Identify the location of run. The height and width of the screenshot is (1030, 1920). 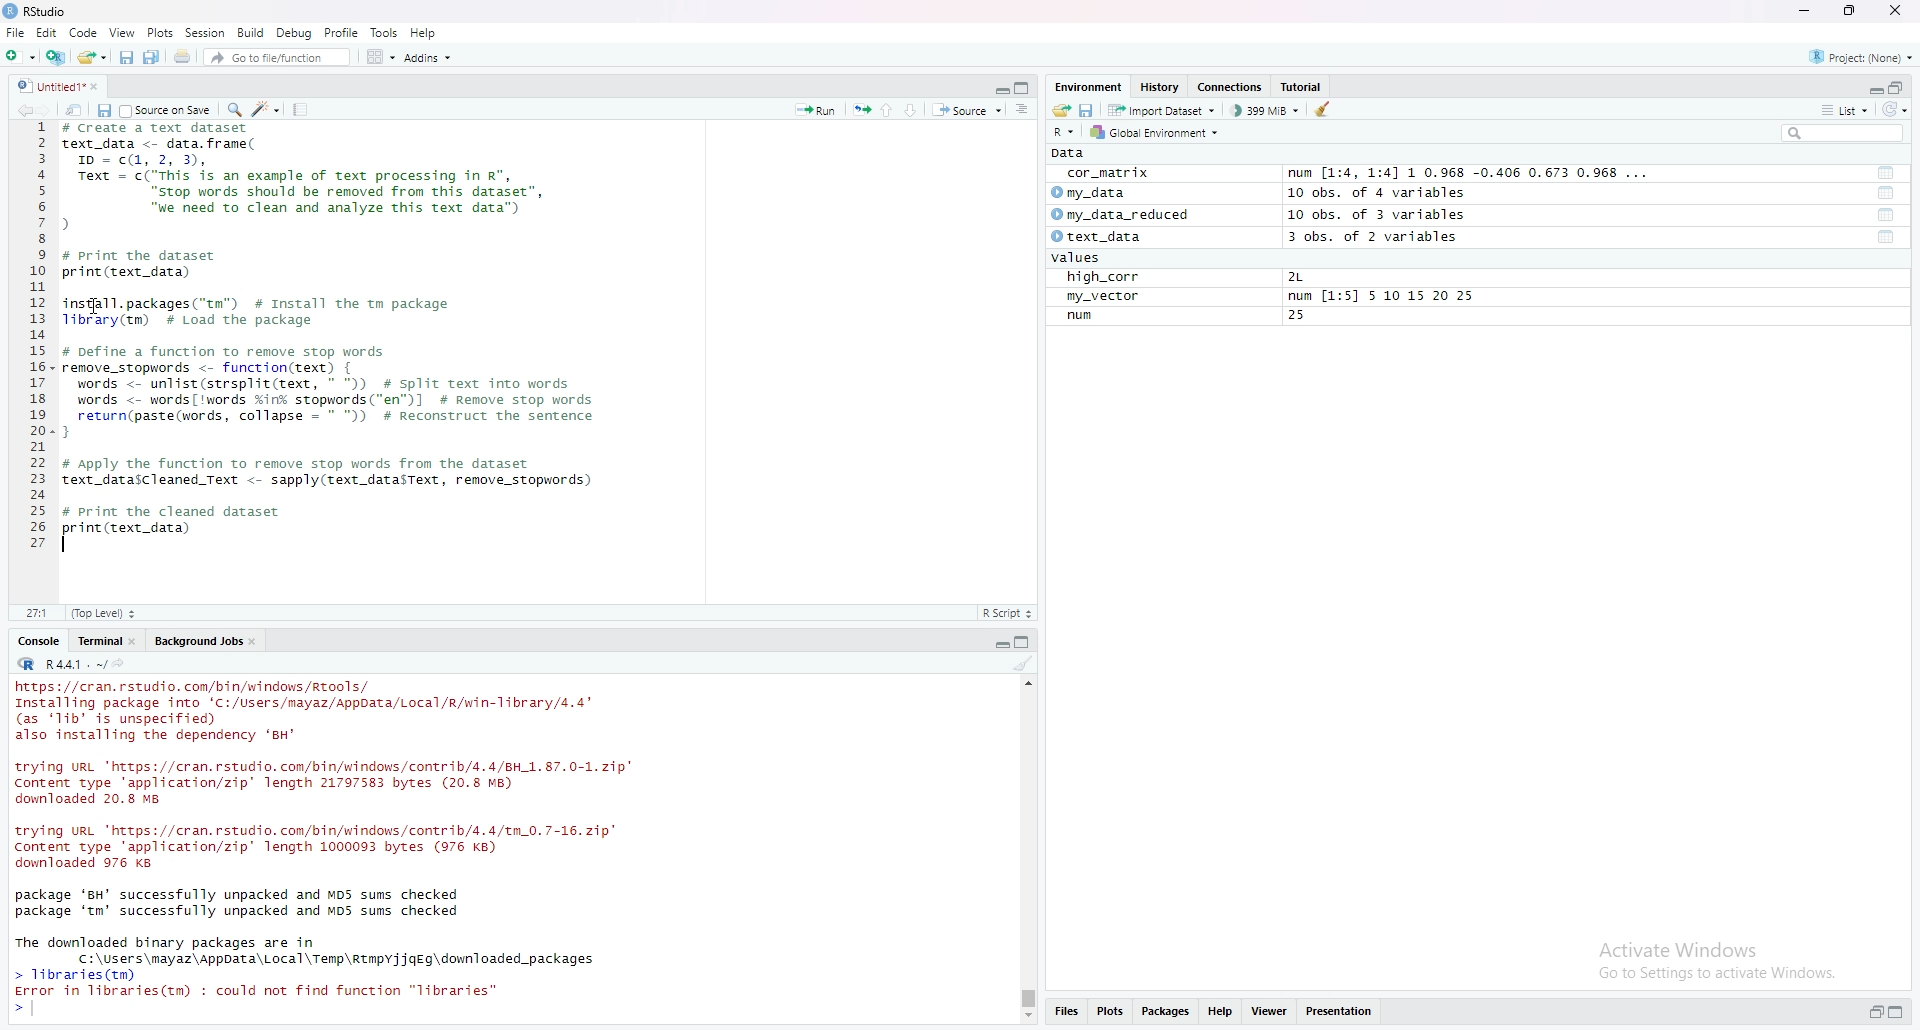
(815, 110).